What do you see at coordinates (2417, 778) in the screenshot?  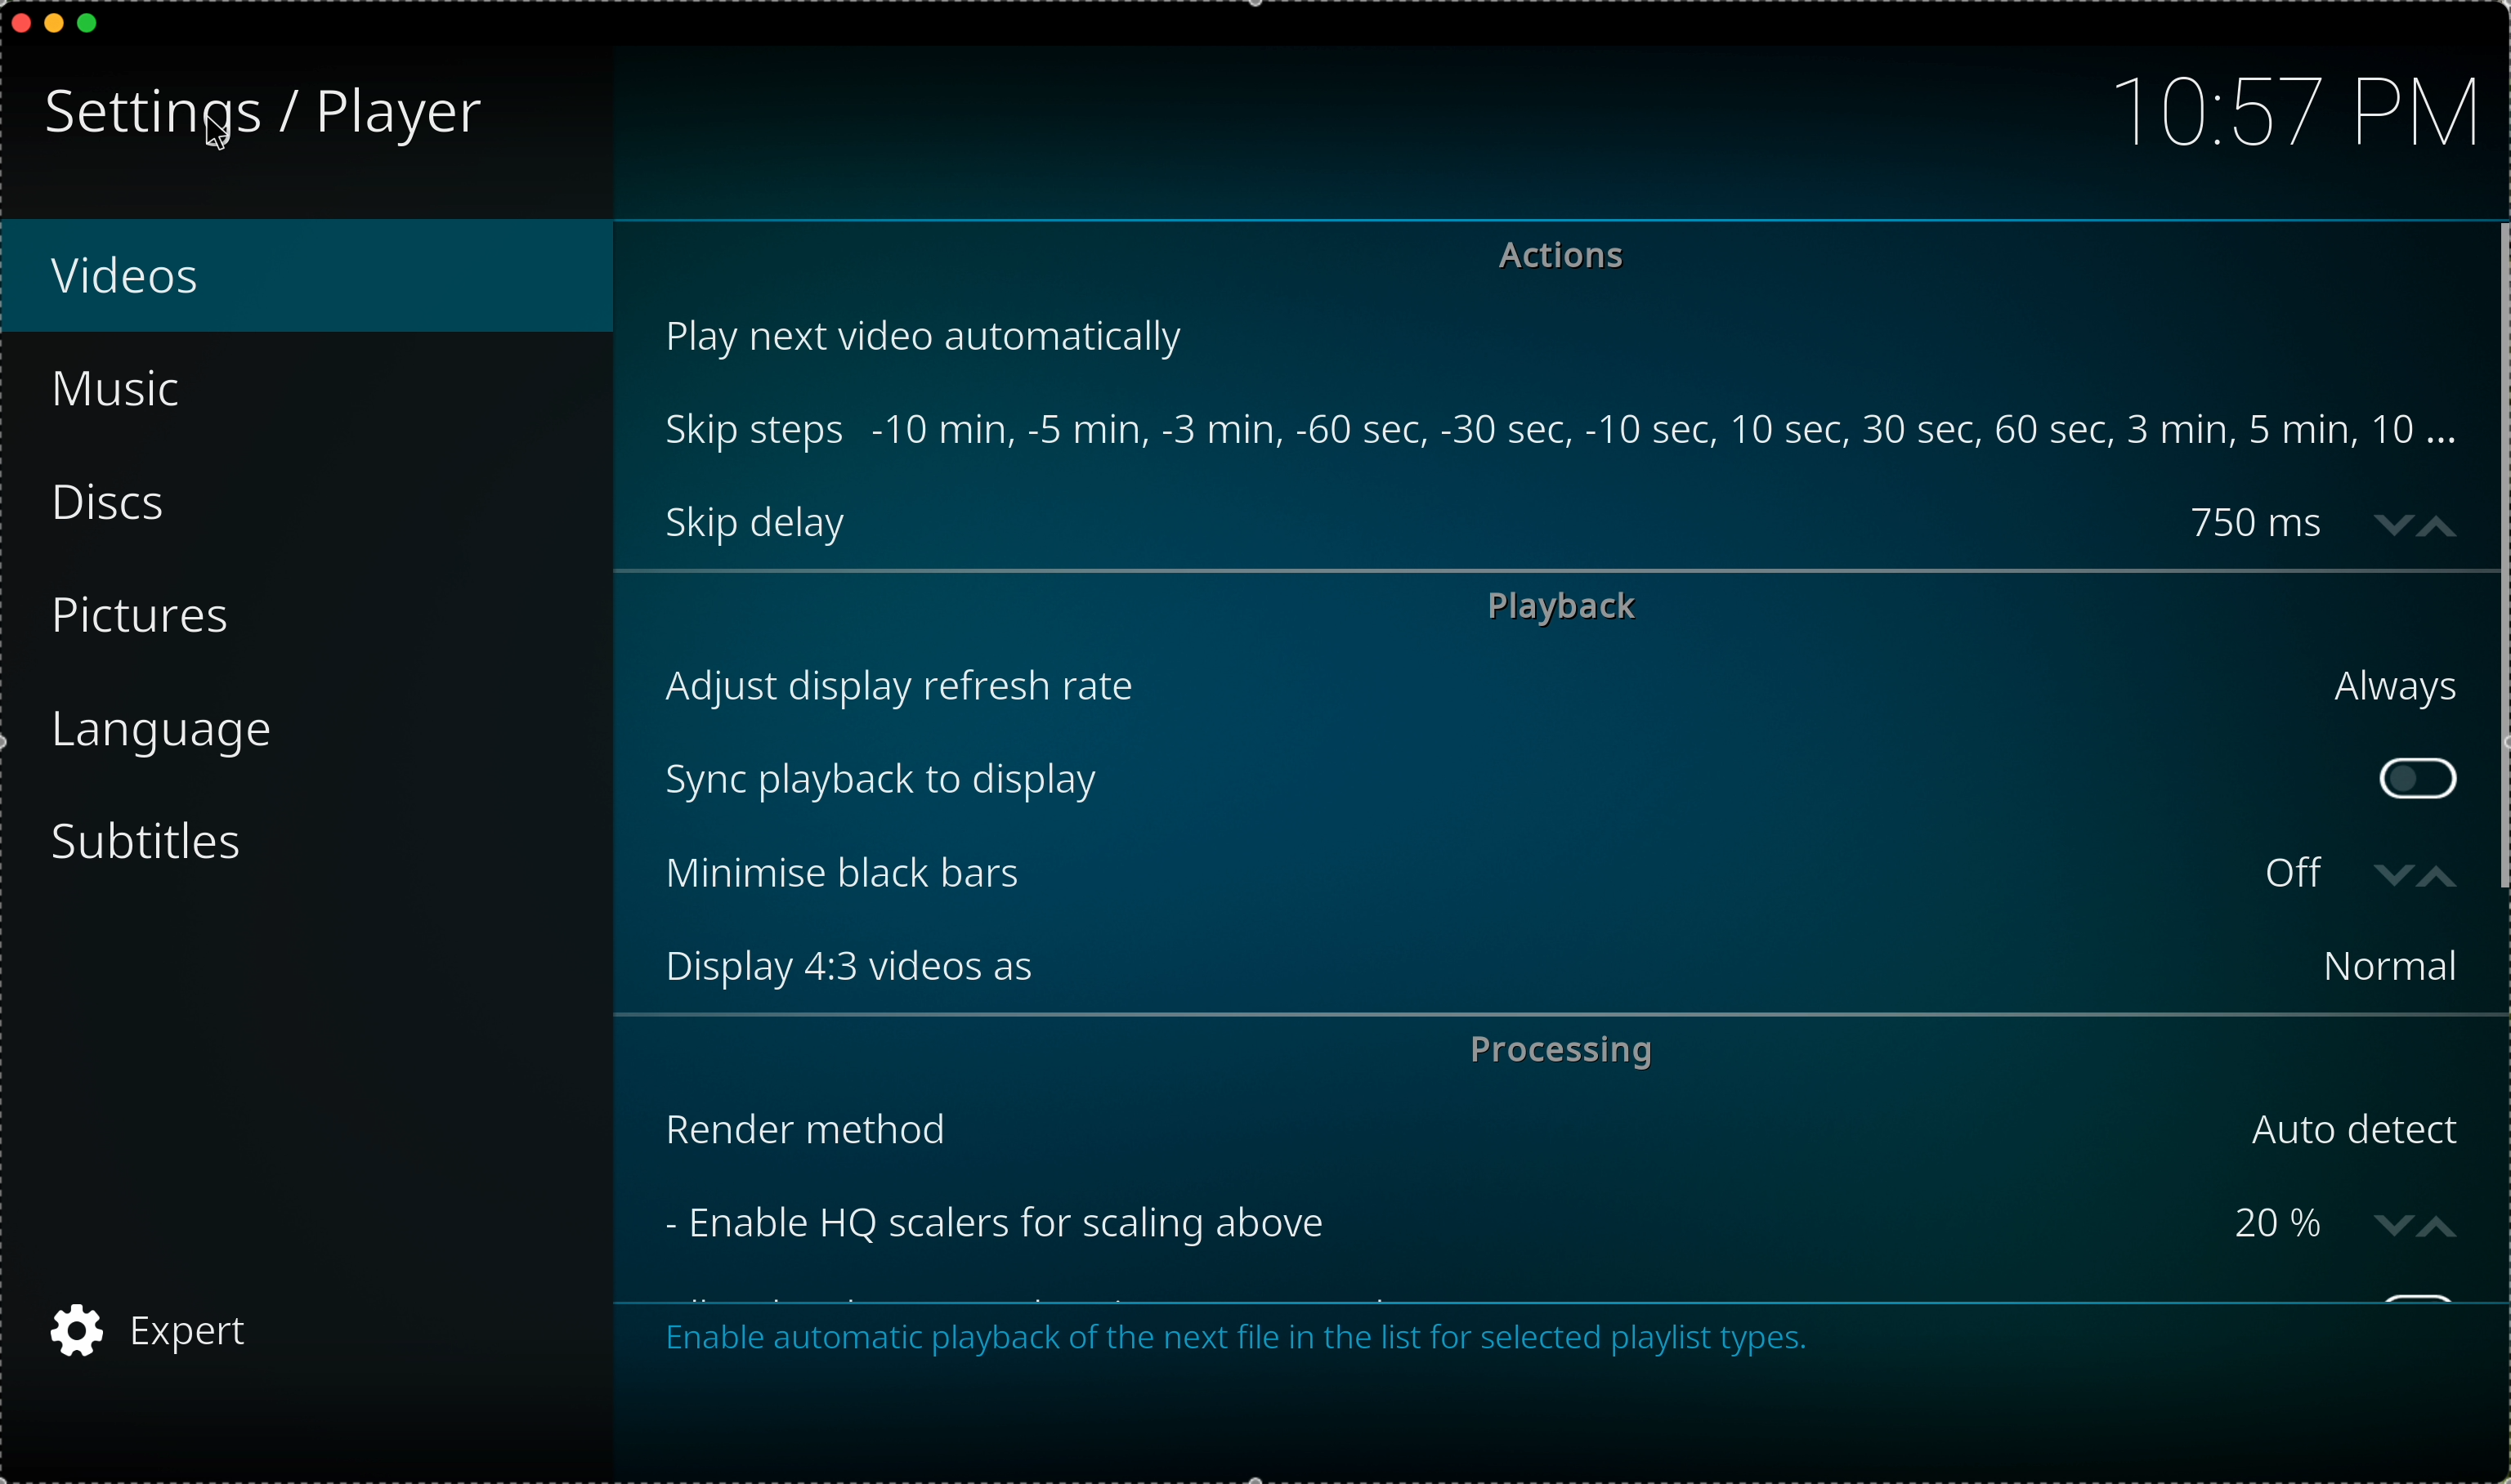 I see `toggle` at bounding box center [2417, 778].